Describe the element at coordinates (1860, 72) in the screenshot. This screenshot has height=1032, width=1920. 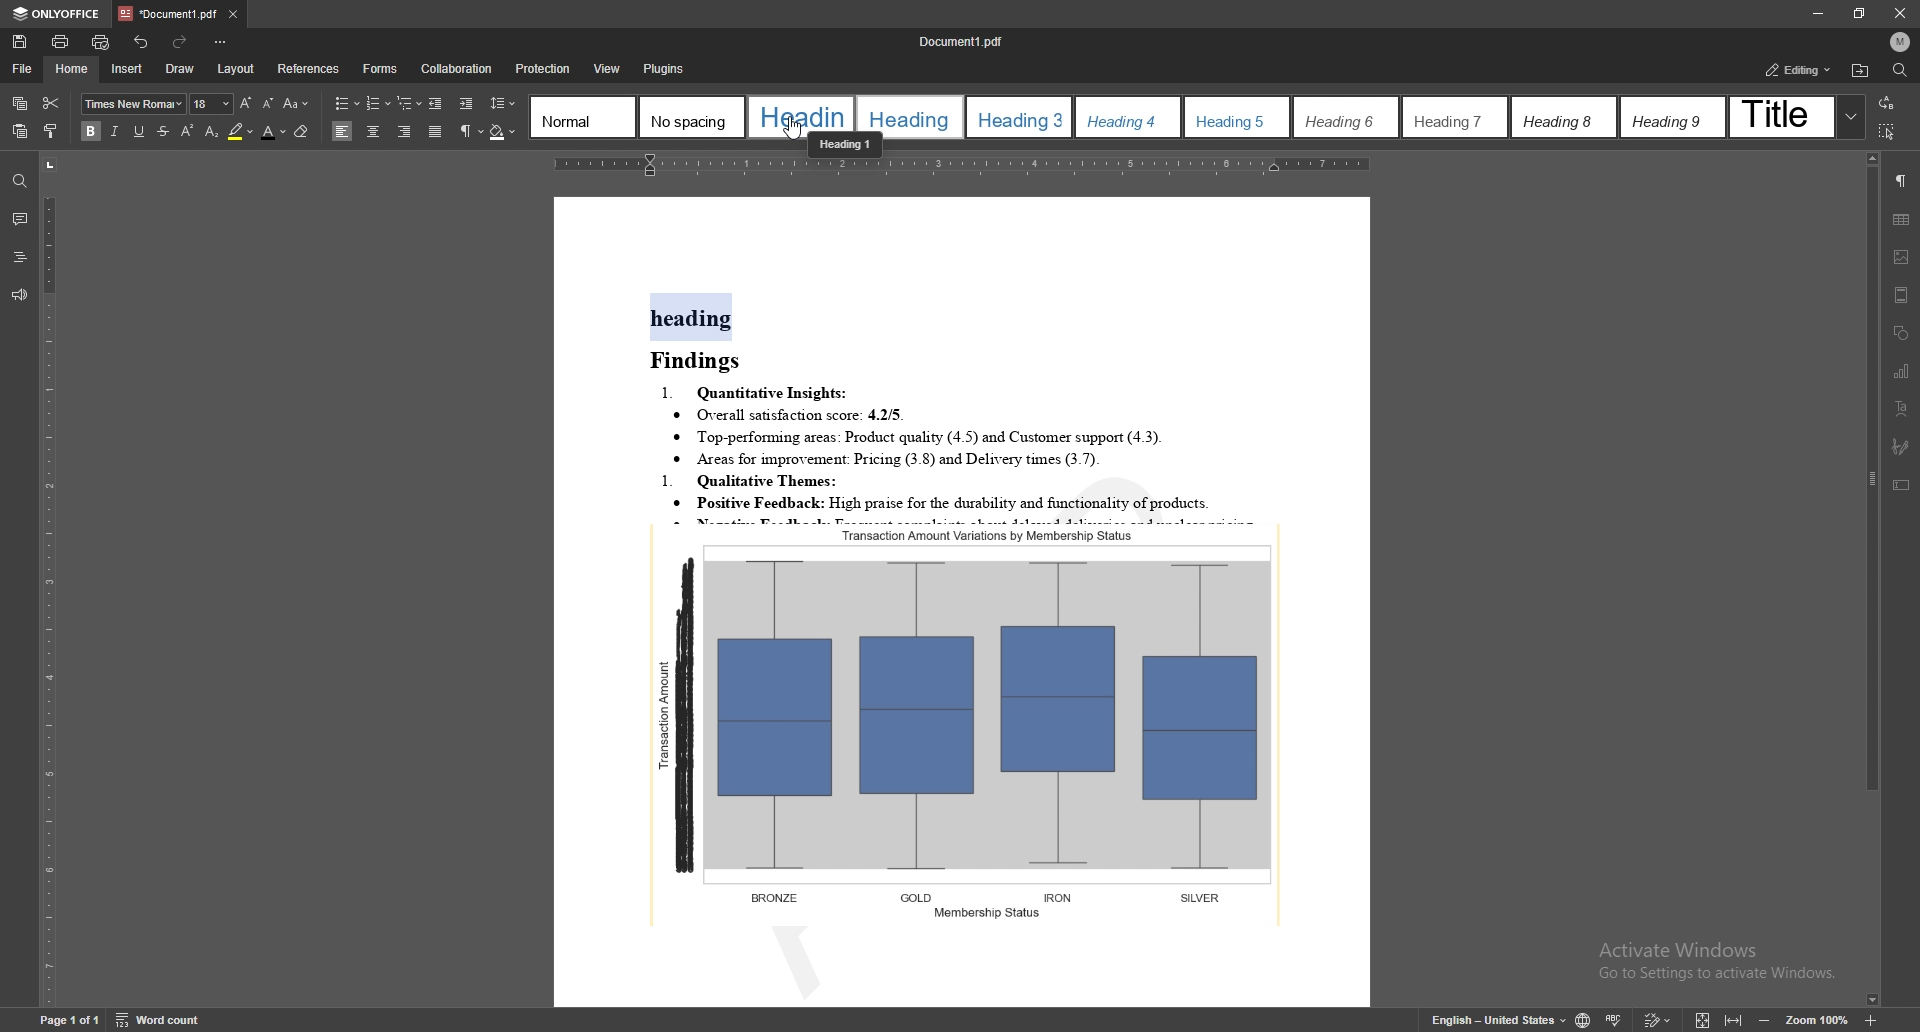
I see `locate file` at that location.